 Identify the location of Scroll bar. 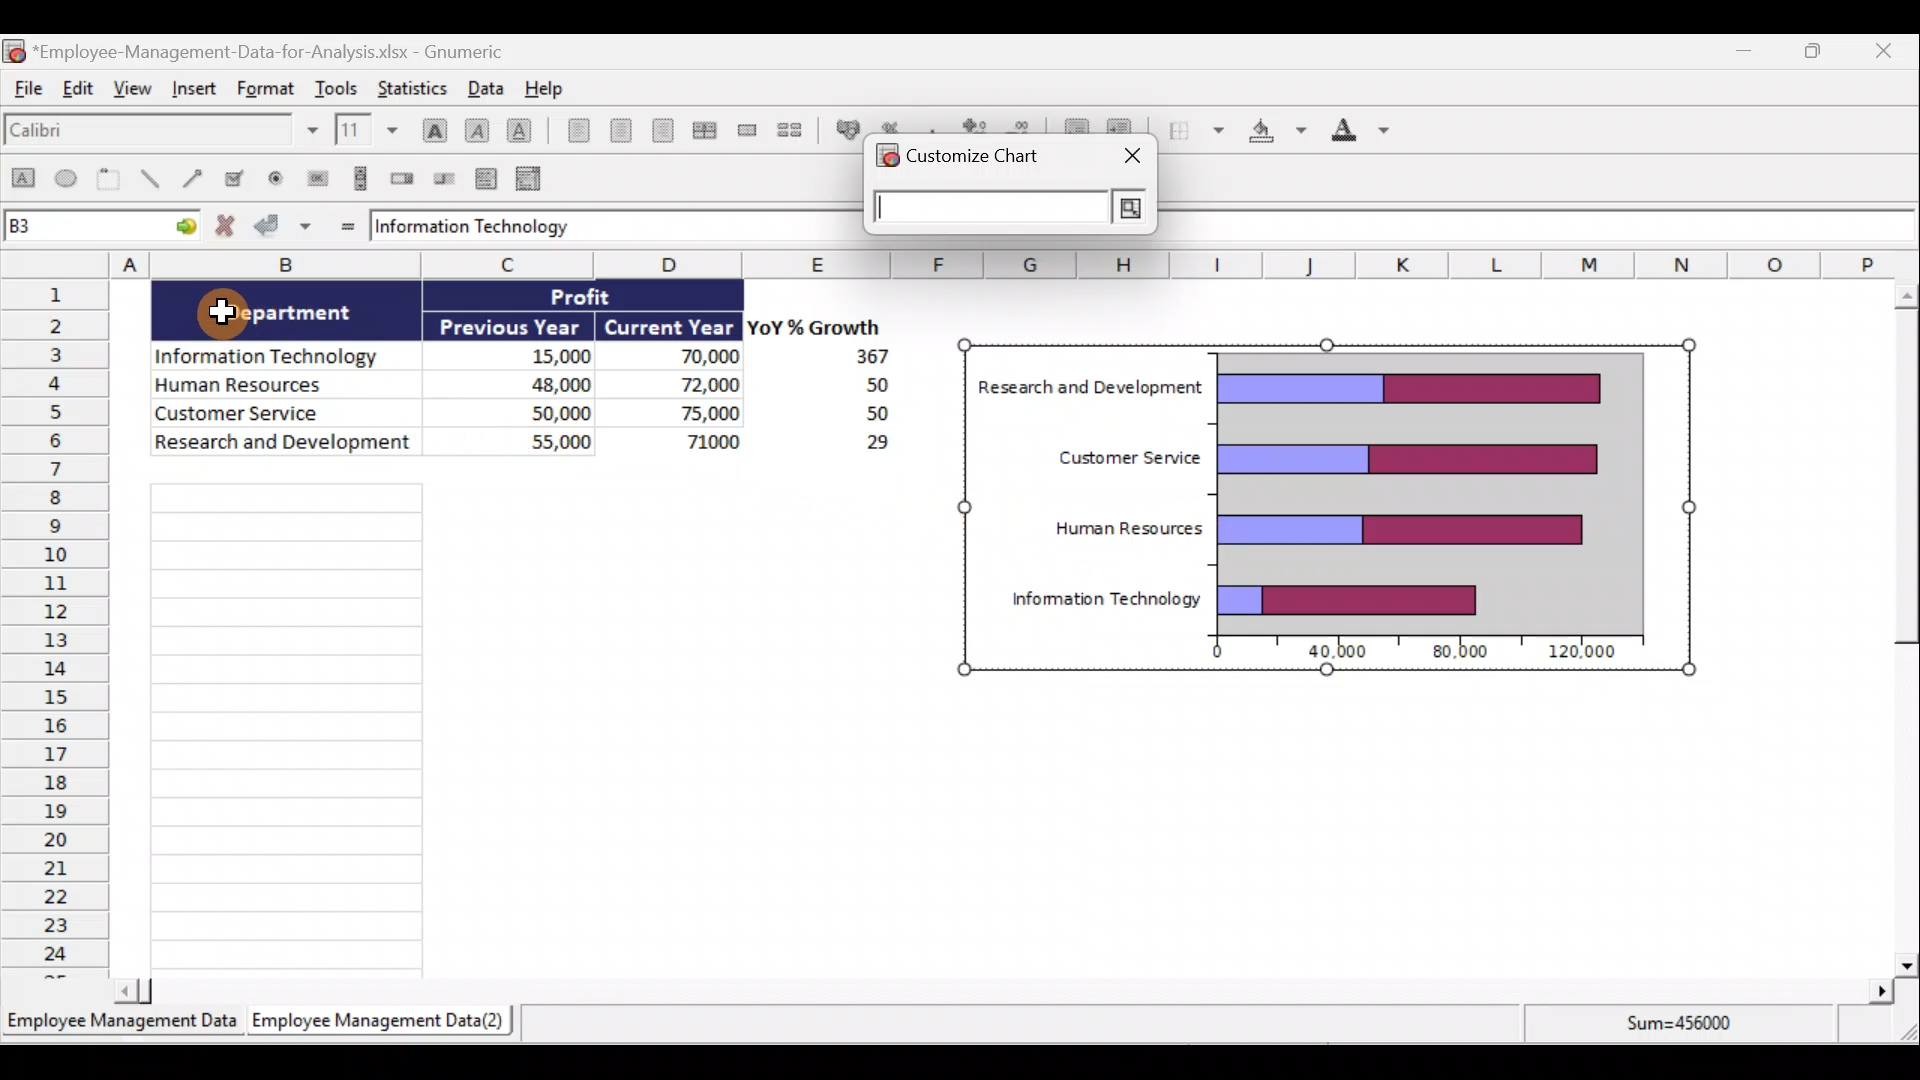
(1006, 992).